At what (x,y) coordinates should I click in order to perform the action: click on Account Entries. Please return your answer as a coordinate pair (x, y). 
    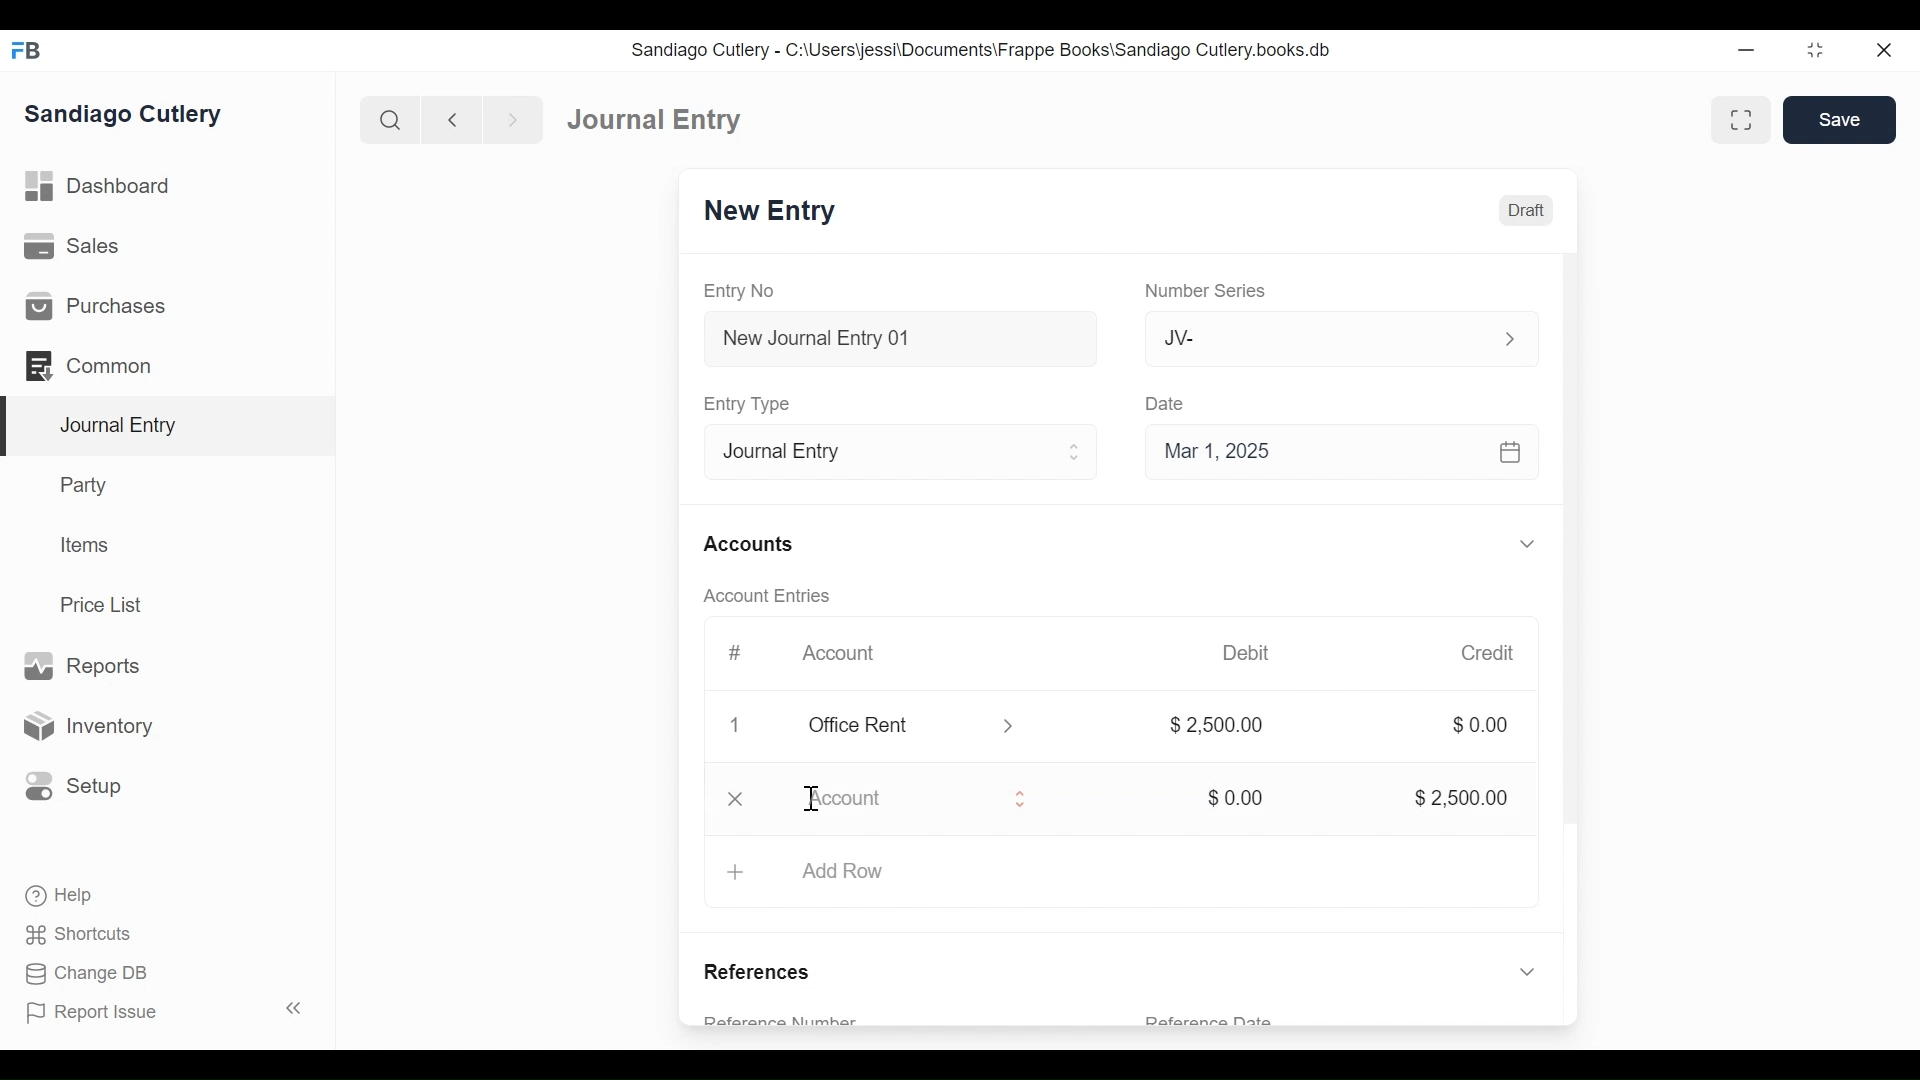
    Looking at the image, I should click on (759, 596).